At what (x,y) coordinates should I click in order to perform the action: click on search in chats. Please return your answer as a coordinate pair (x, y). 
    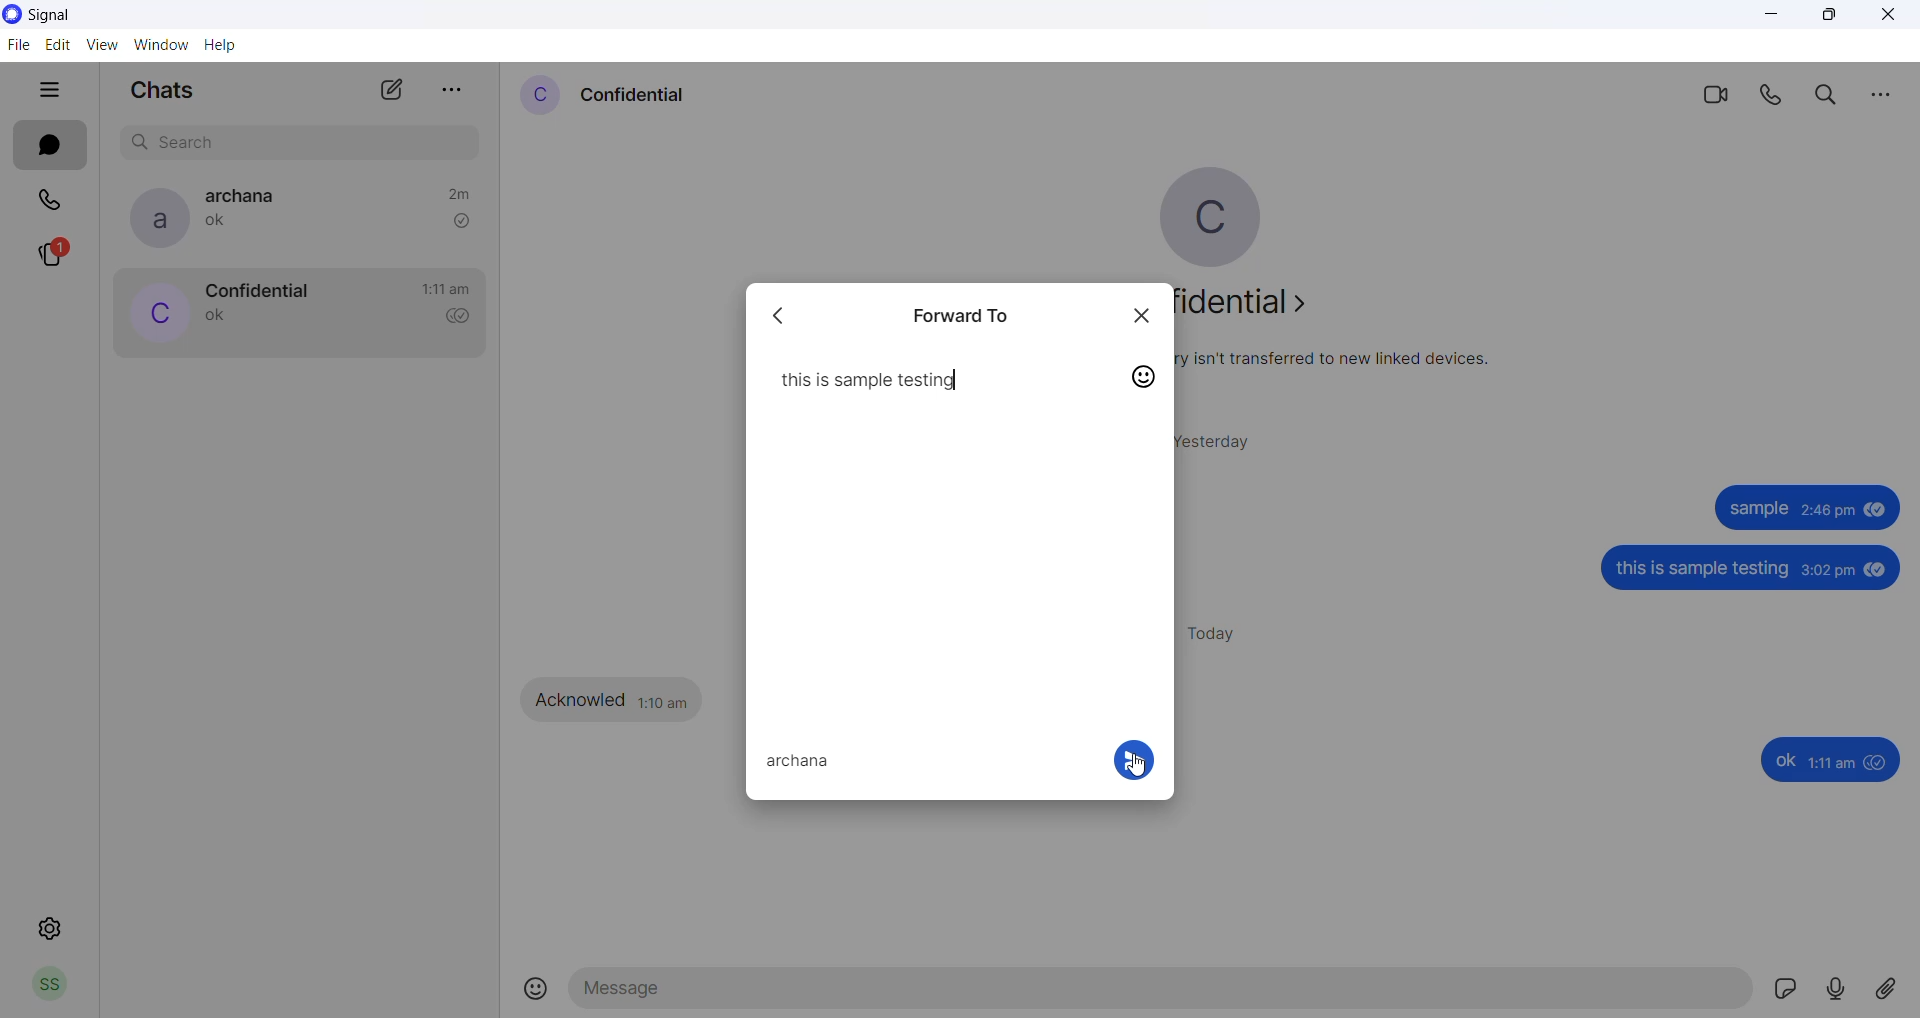
    Looking at the image, I should click on (1831, 95).